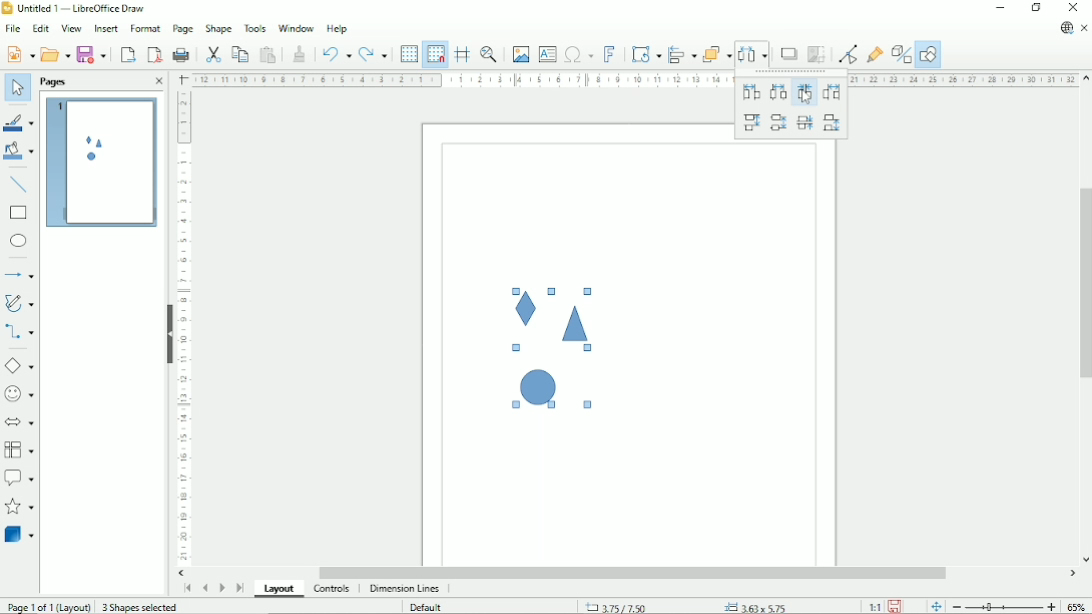 Image resolution: width=1092 pixels, height=614 pixels. I want to click on Close document, so click(1084, 28).